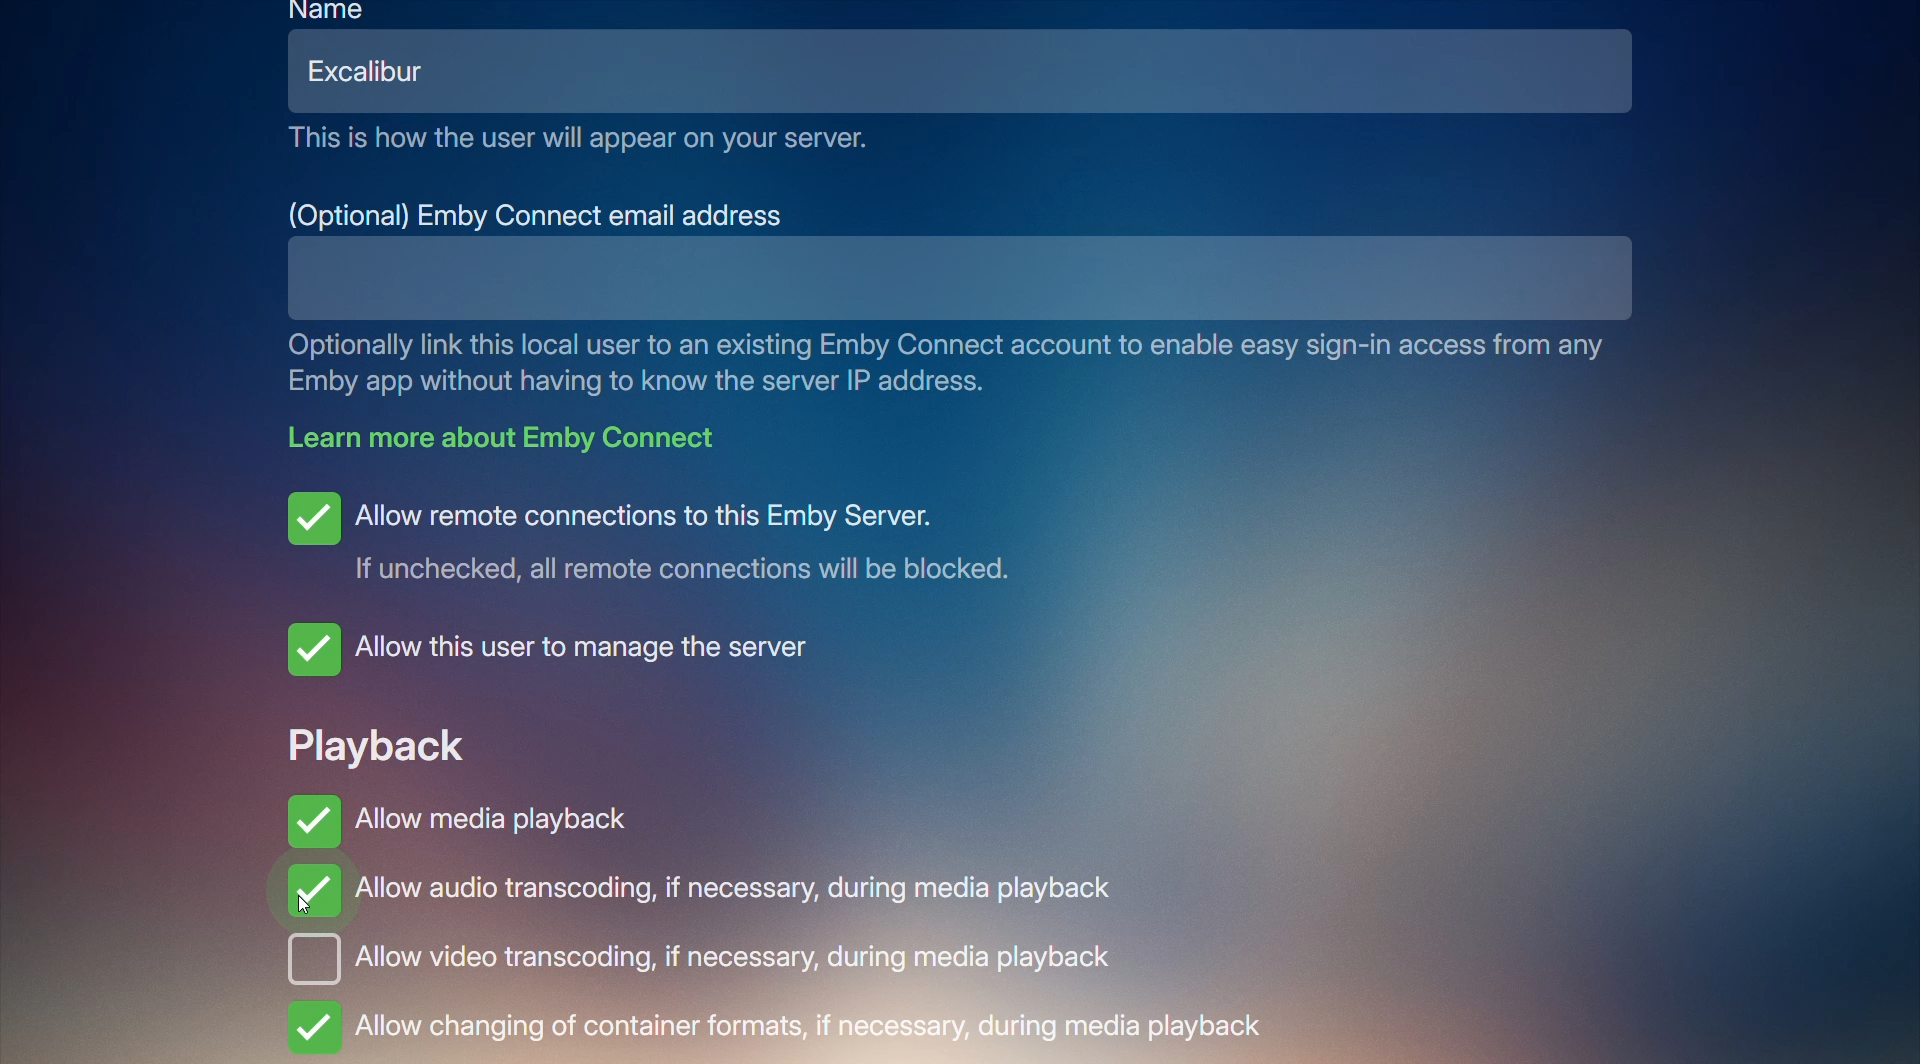 This screenshot has height=1064, width=1920. Describe the element at coordinates (381, 71) in the screenshot. I see `Excalibur` at that location.